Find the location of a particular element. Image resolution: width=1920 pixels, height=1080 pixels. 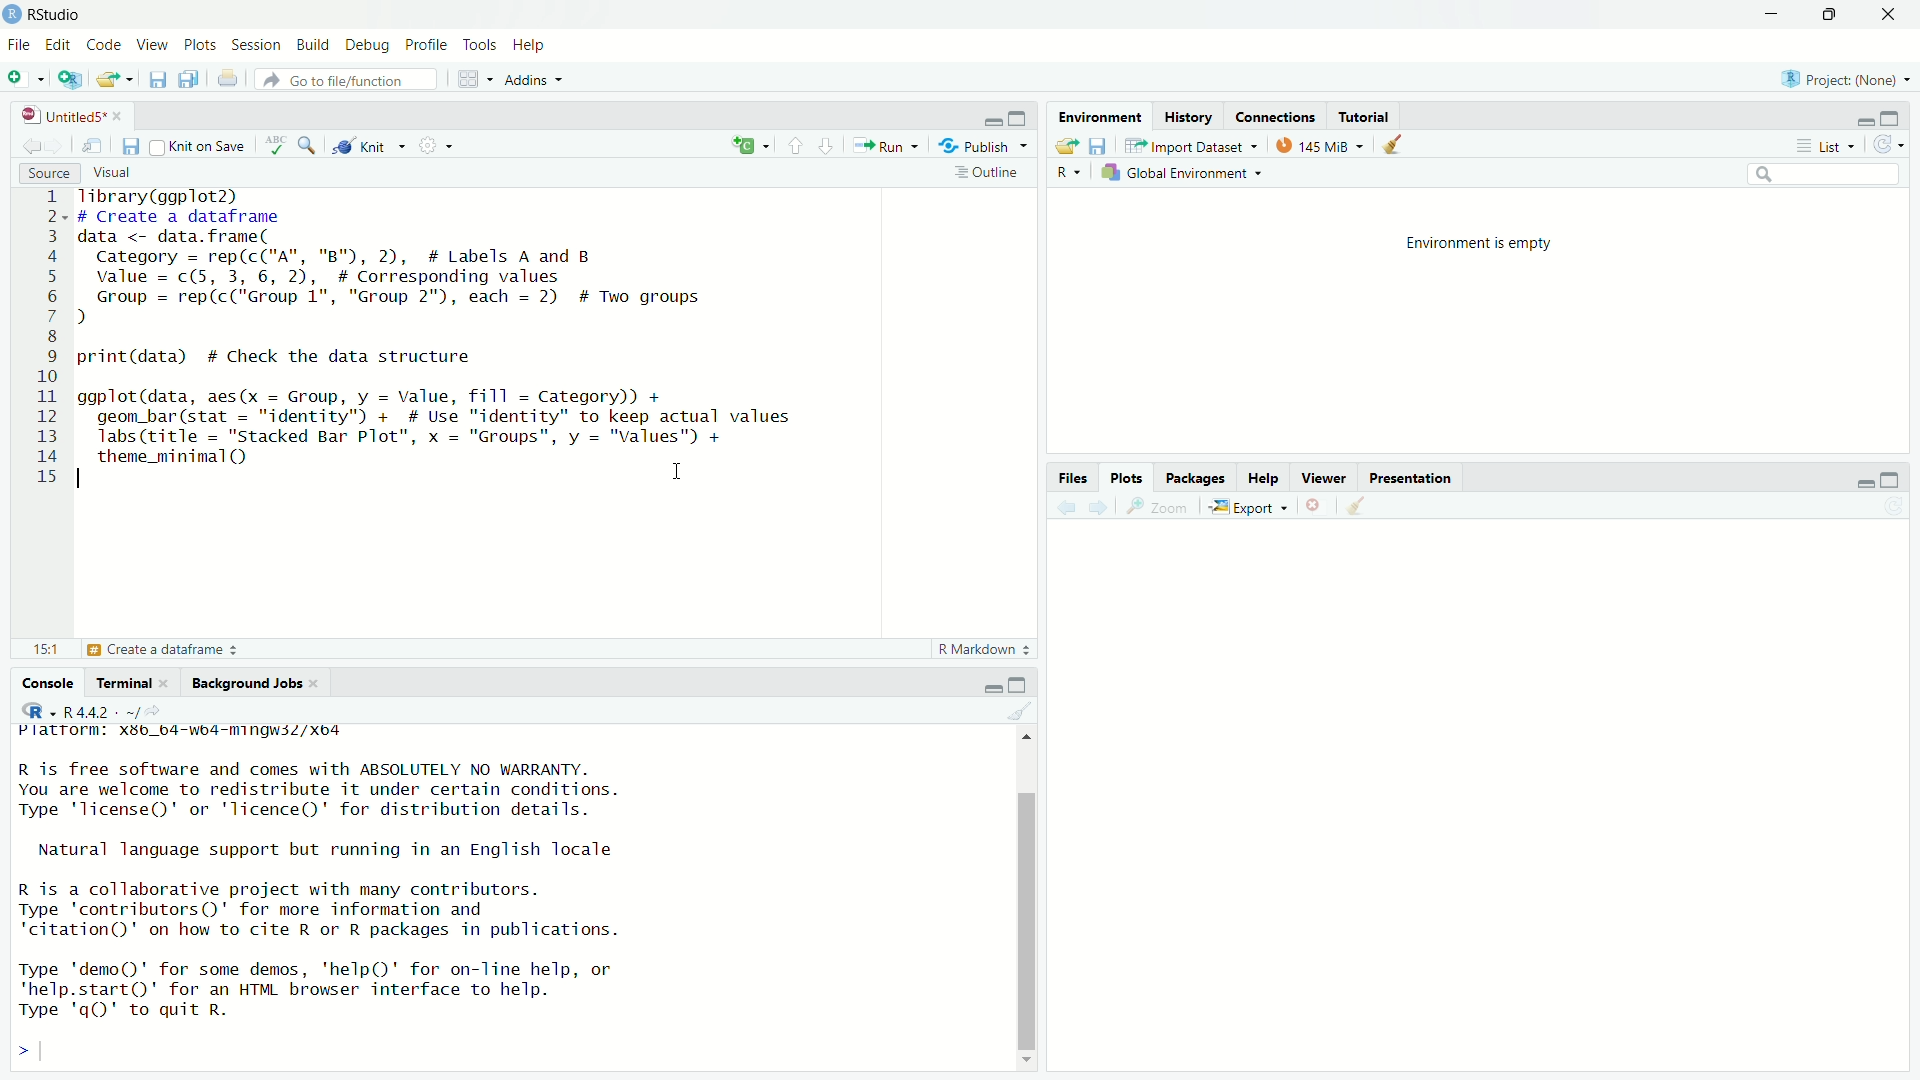

Open an existing file (Ctrl + O) is located at coordinates (115, 78).